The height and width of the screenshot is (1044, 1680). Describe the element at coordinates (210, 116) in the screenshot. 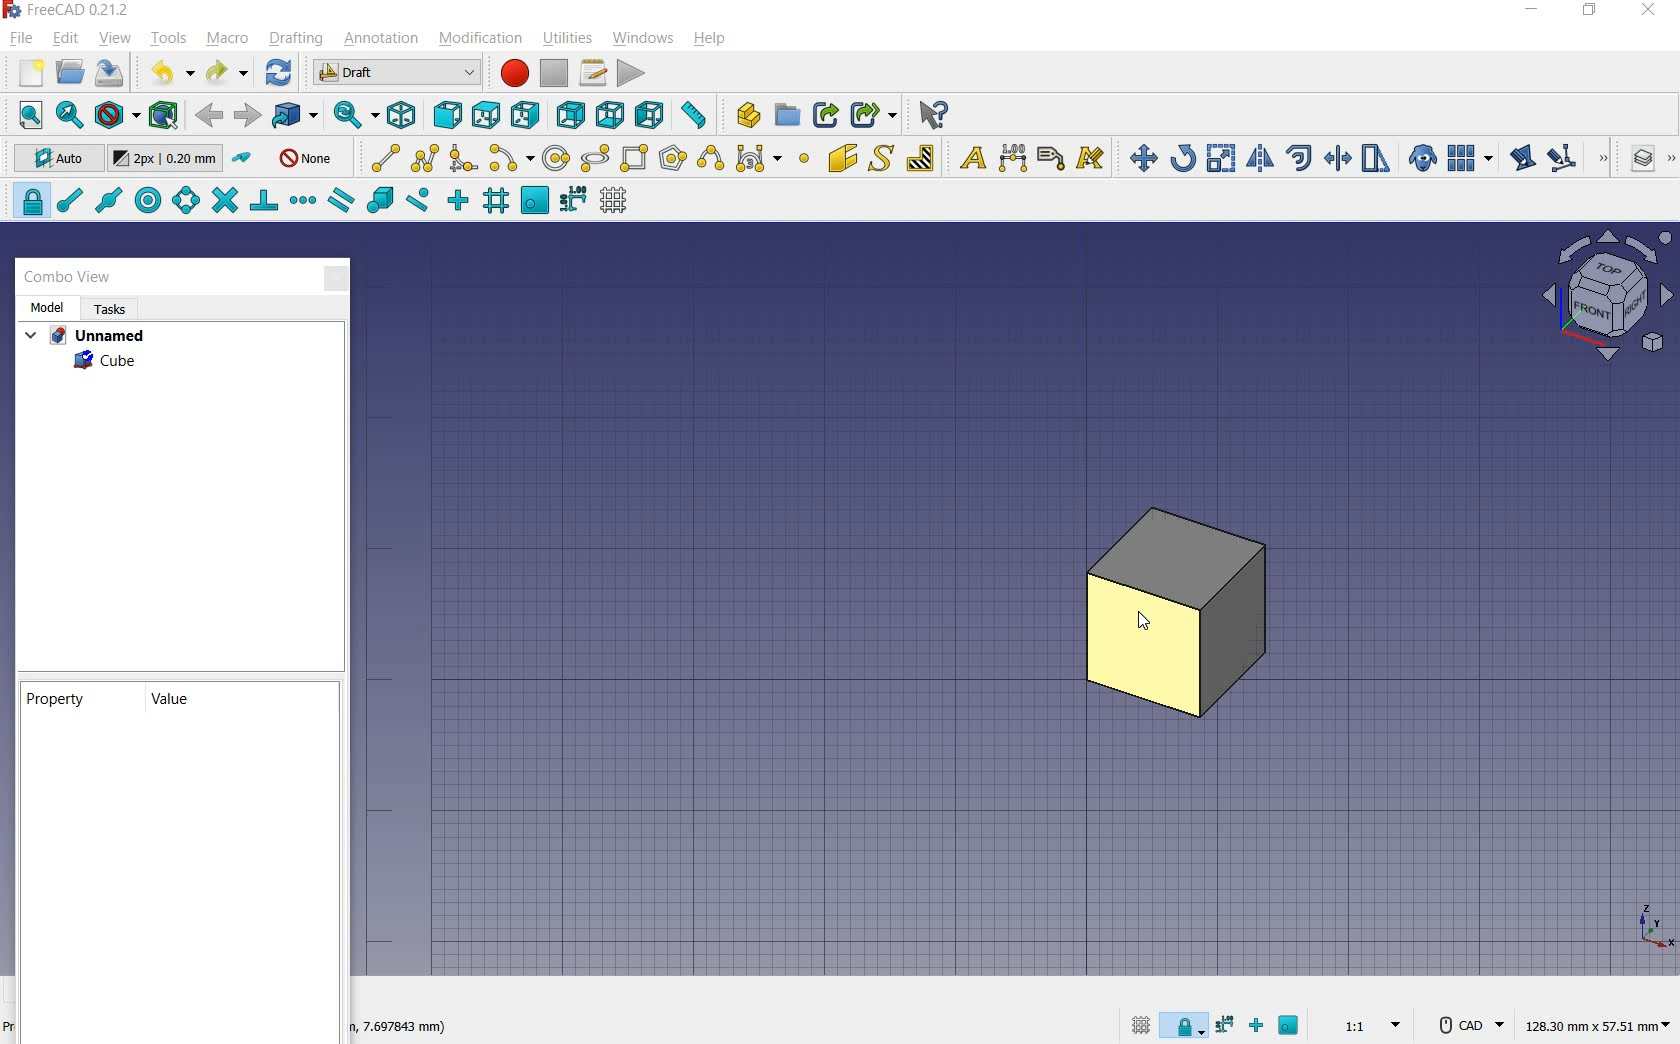

I see `back` at that location.